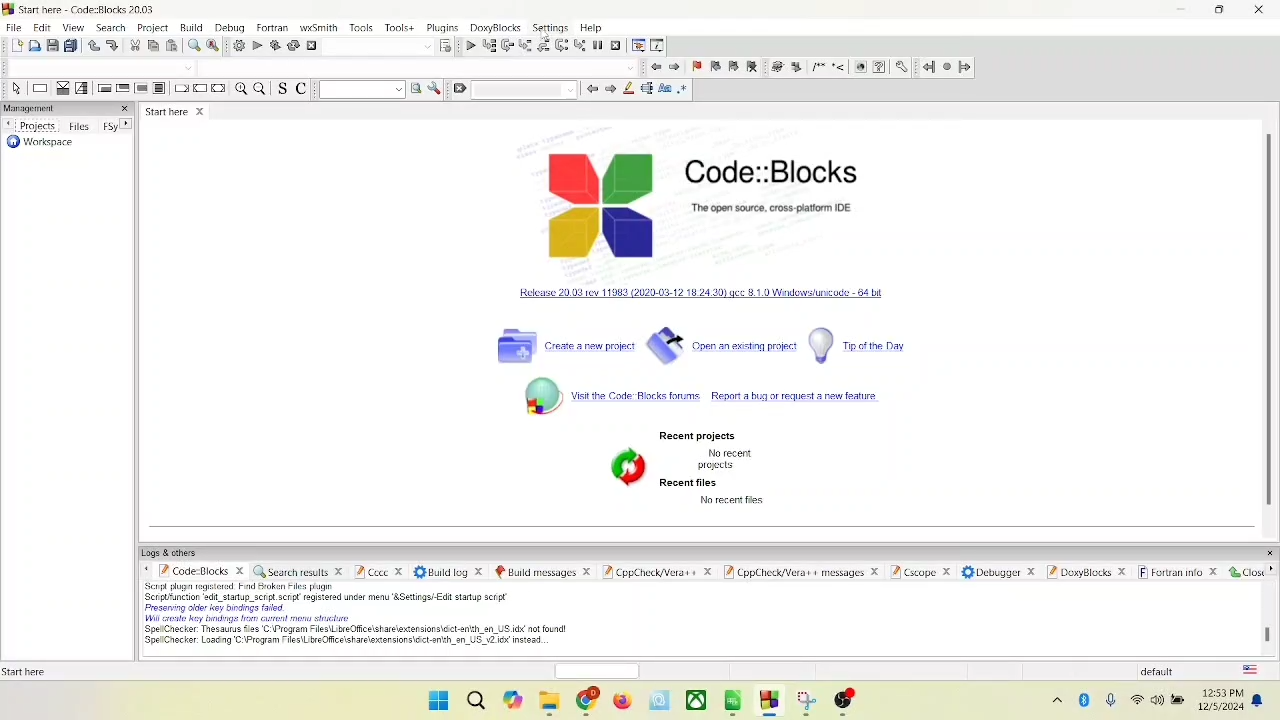 The height and width of the screenshot is (720, 1280). Describe the element at coordinates (697, 65) in the screenshot. I see `toggle bookmark` at that location.